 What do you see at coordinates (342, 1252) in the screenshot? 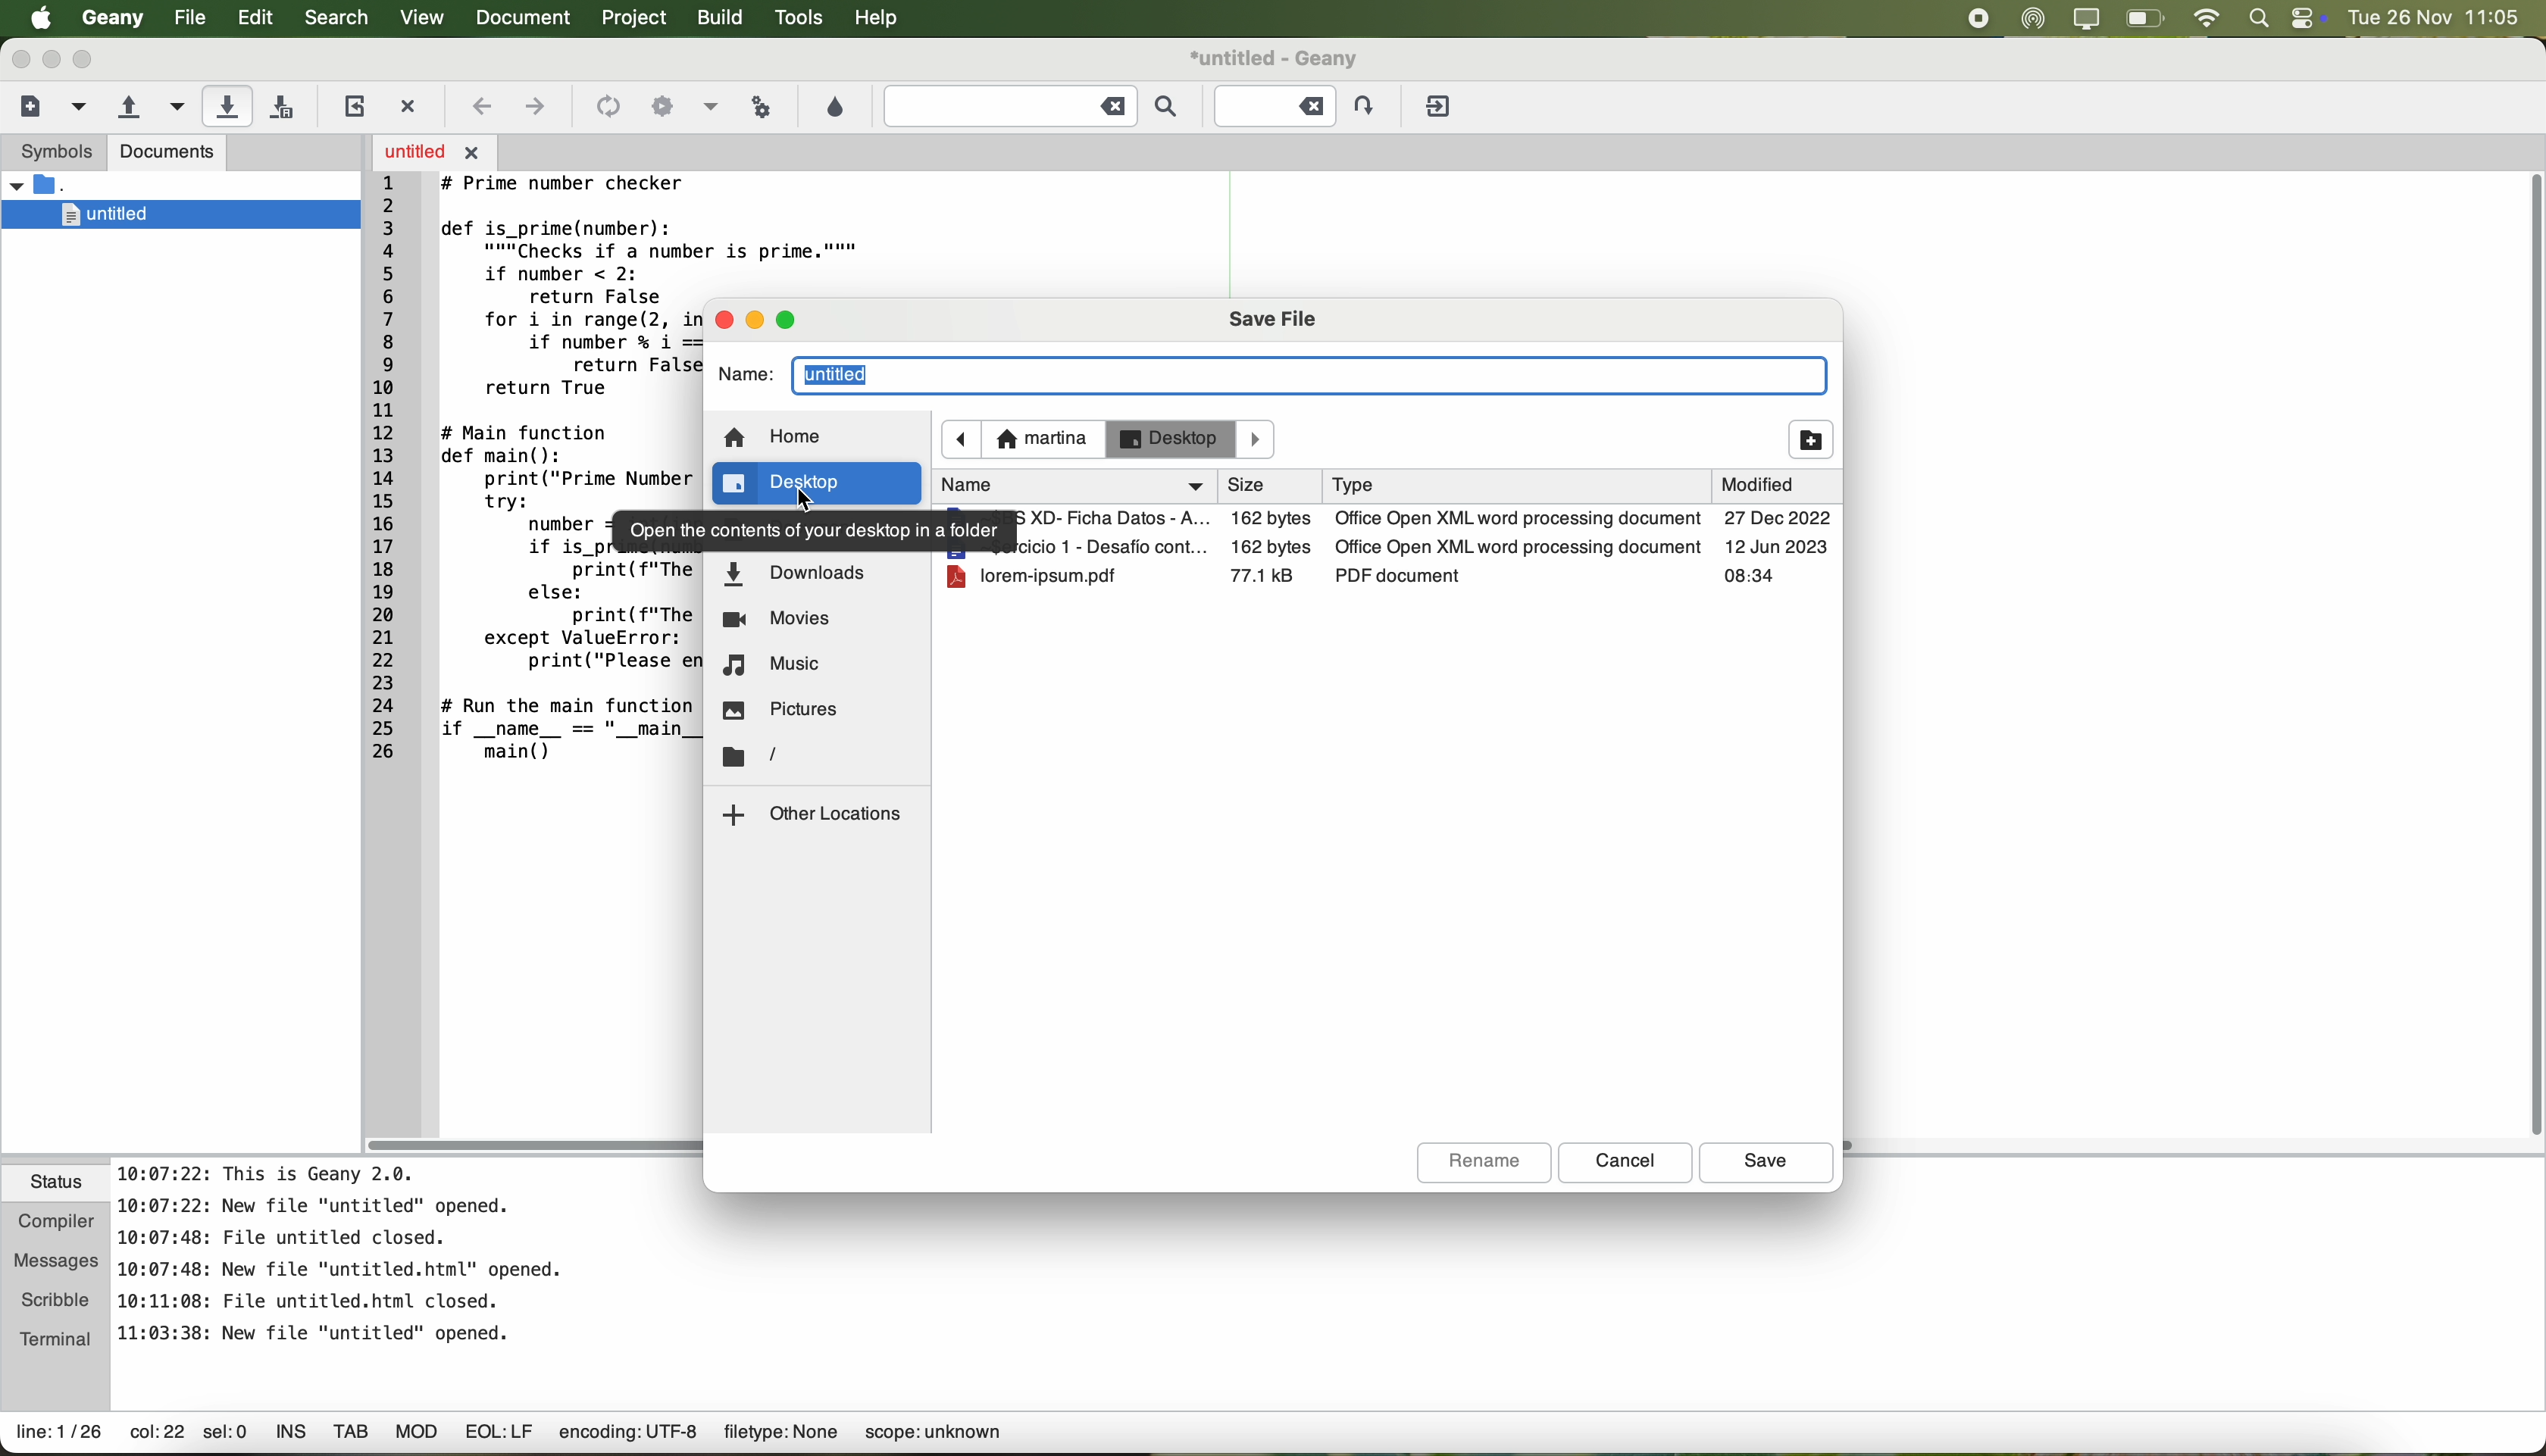
I see `notes` at bounding box center [342, 1252].